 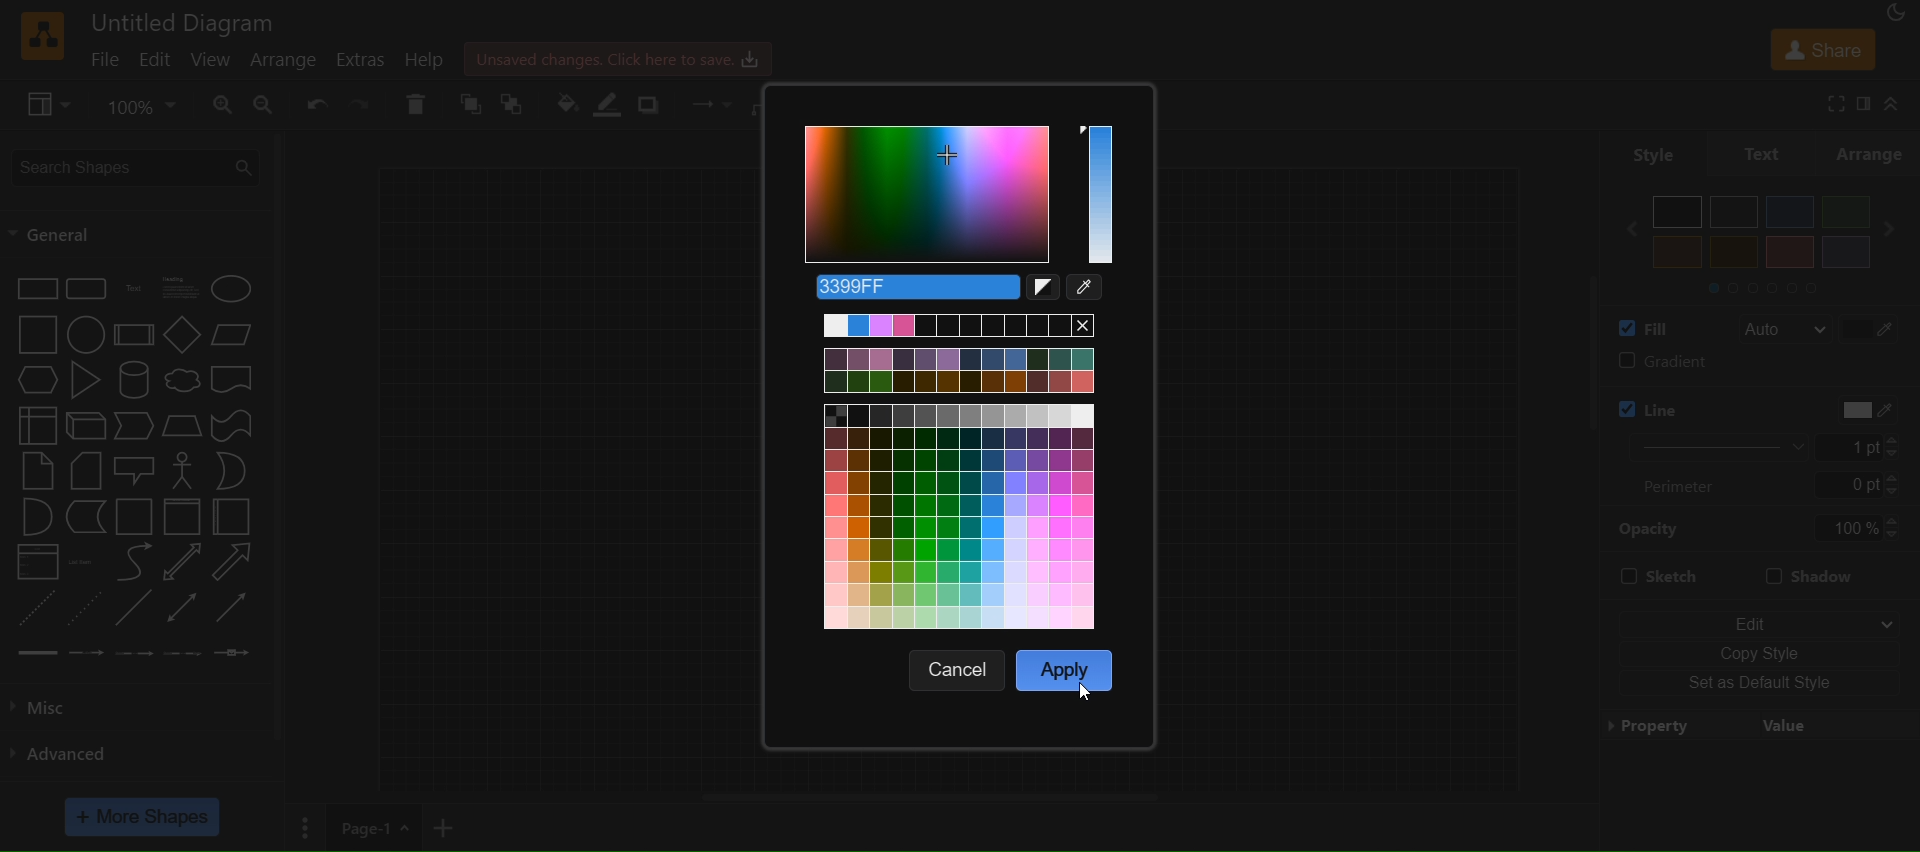 What do you see at coordinates (231, 653) in the screenshot?
I see `connector 5` at bounding box center [231, 653].